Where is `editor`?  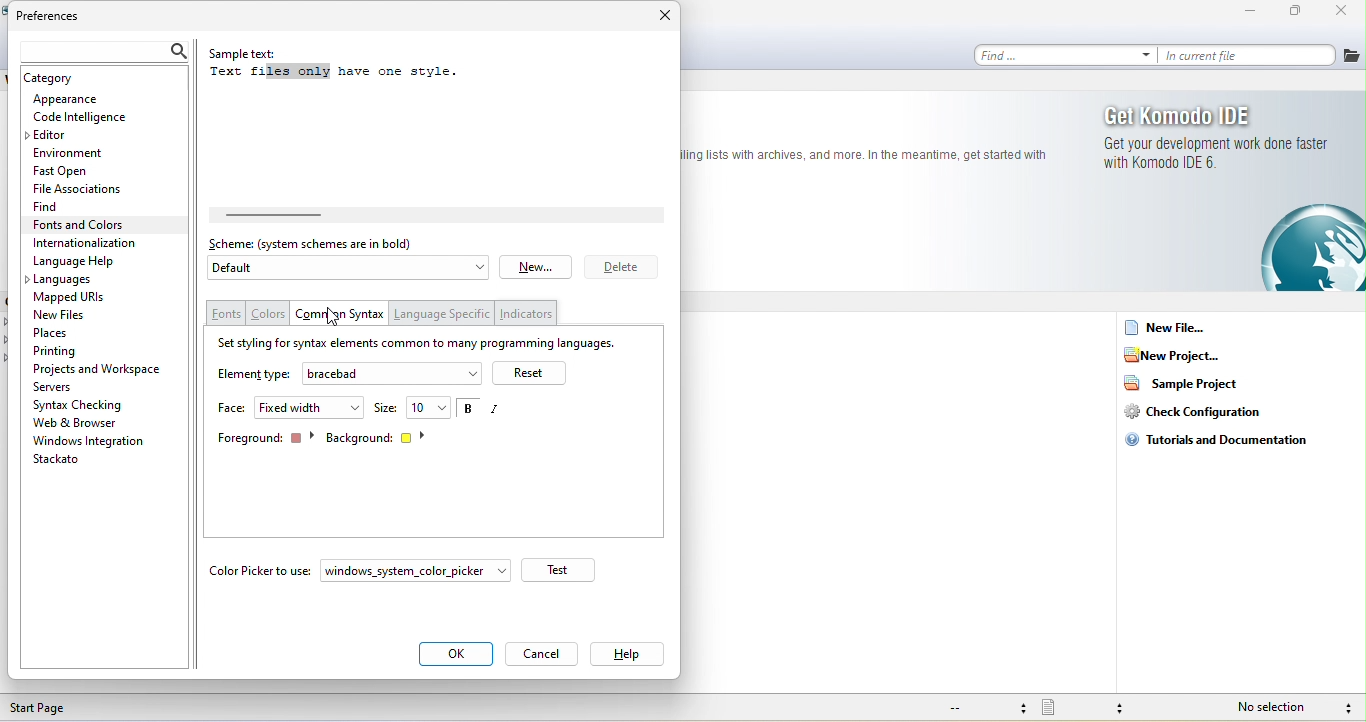 editor is located at coordinates (53, 135).